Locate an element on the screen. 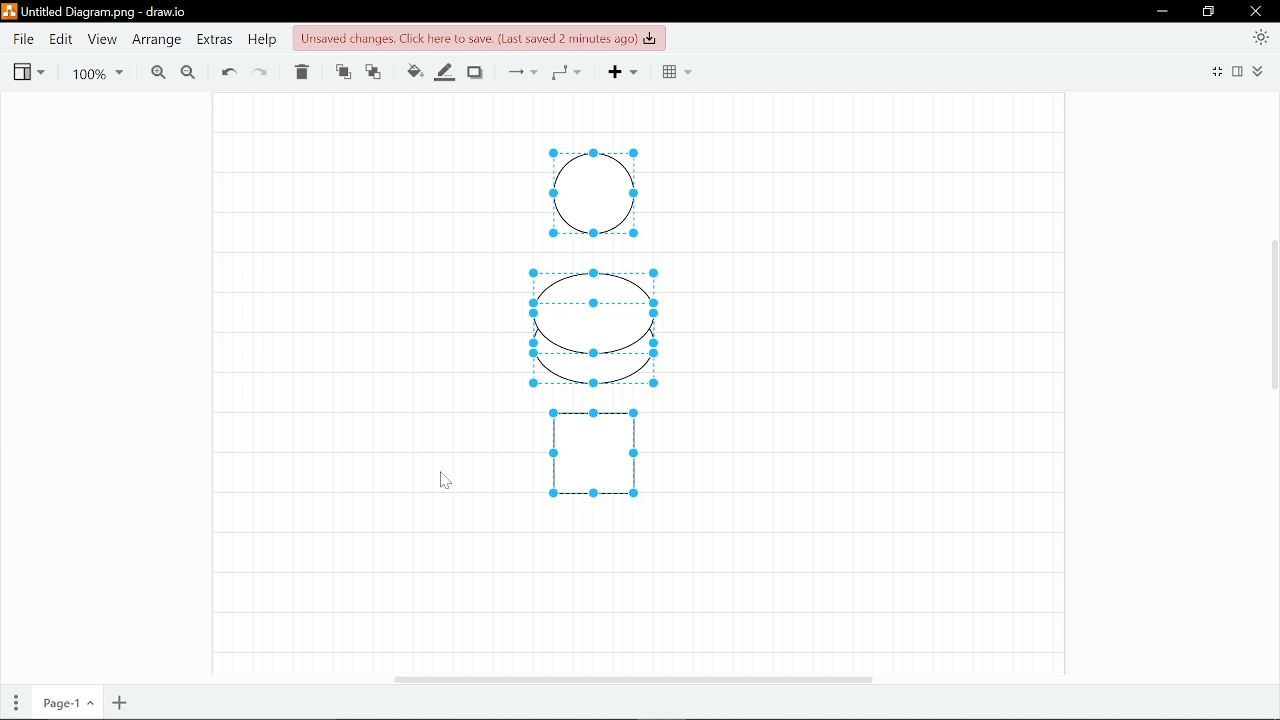 Image resolution: width=1280 pixels, height=720 pixels. Restore down is located at coordinates (1207, 12).